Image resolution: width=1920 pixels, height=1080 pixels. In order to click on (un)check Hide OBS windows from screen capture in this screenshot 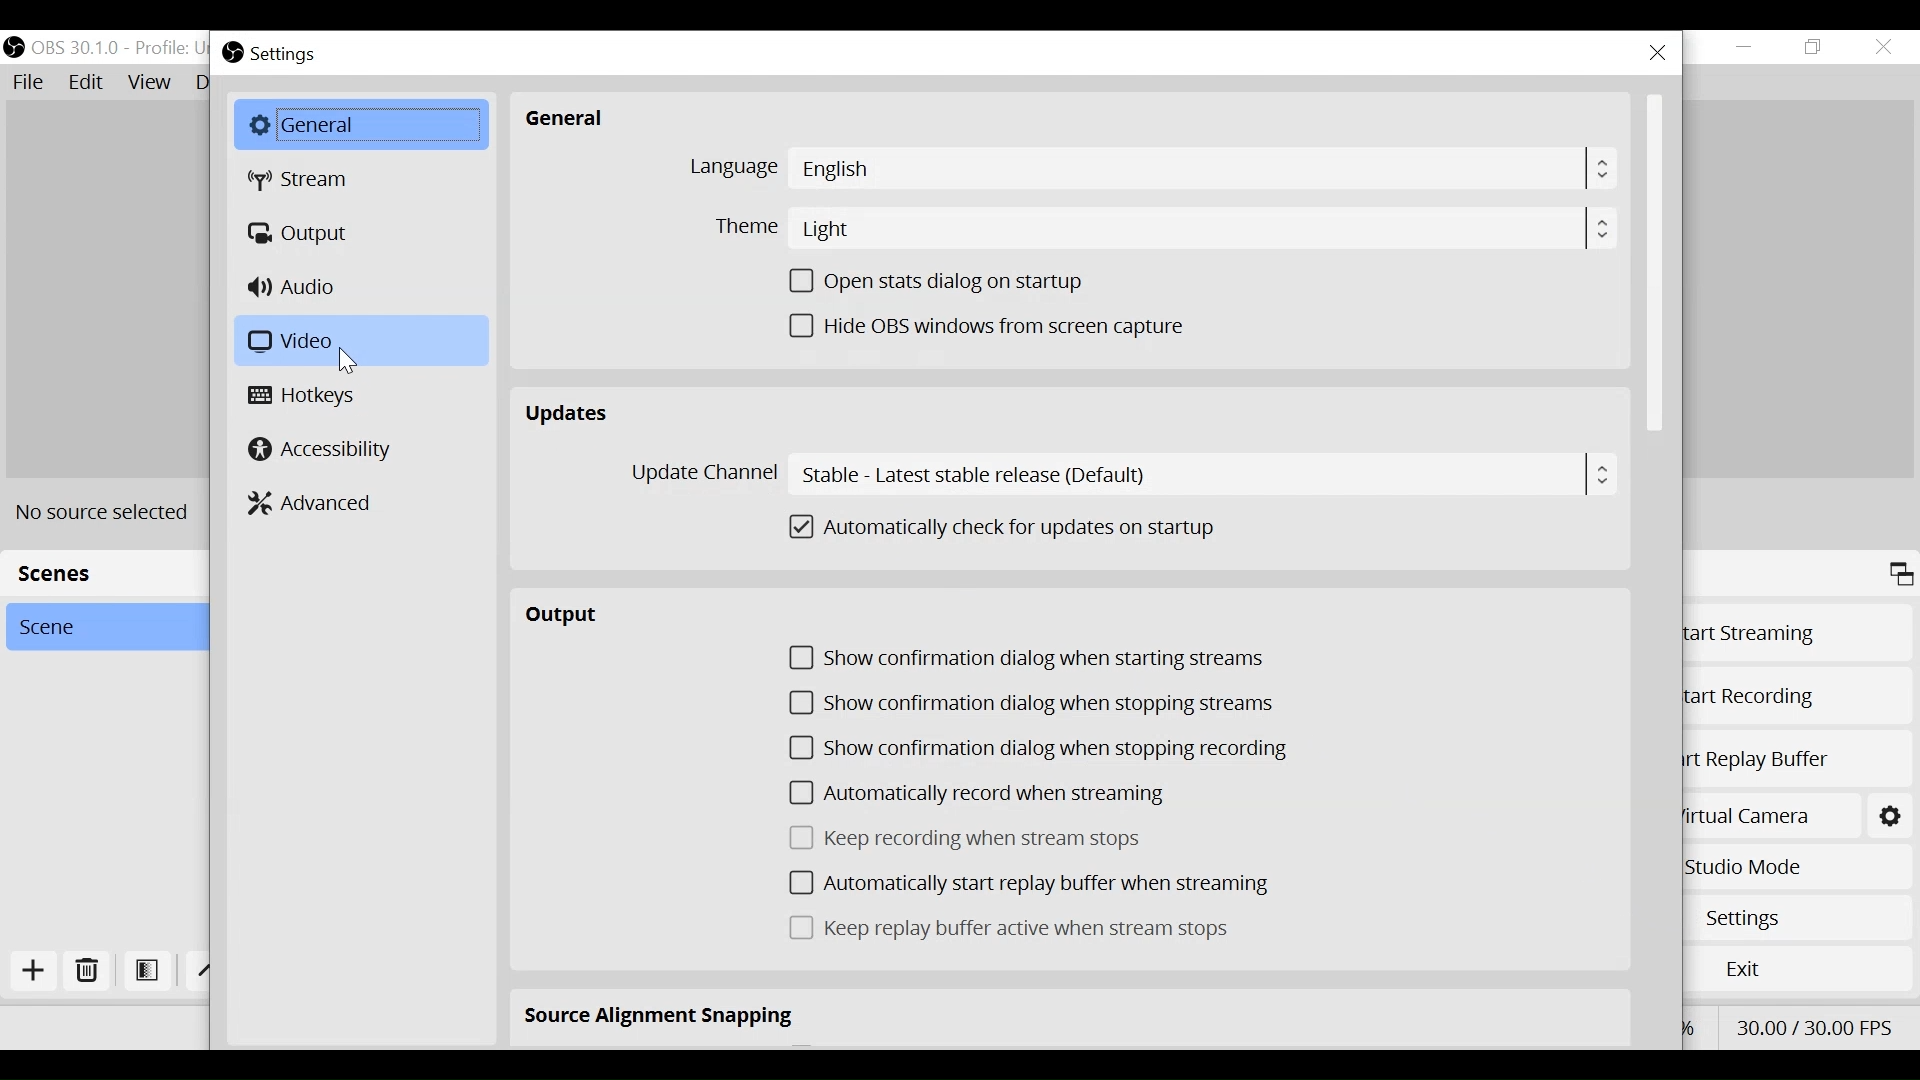, I will do `click(998, 325)`.